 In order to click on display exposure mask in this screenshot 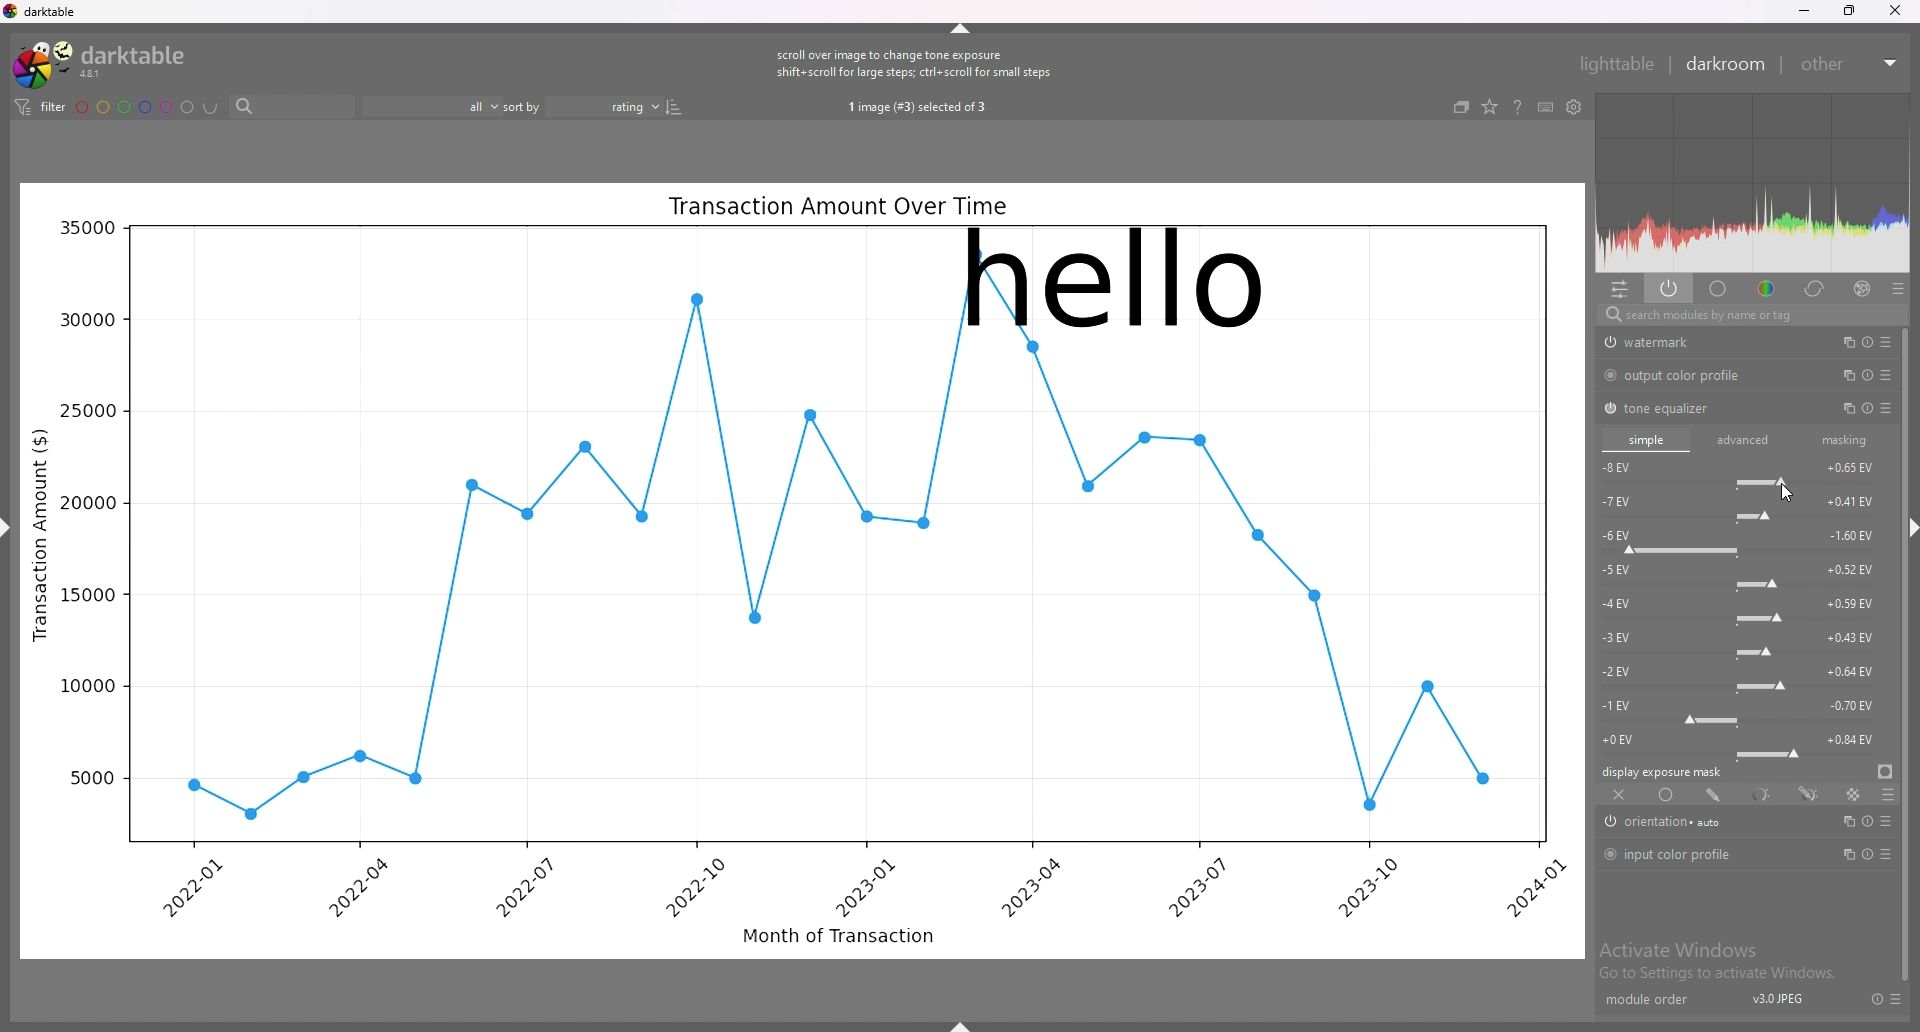, I will do `click(1663, 771)`.